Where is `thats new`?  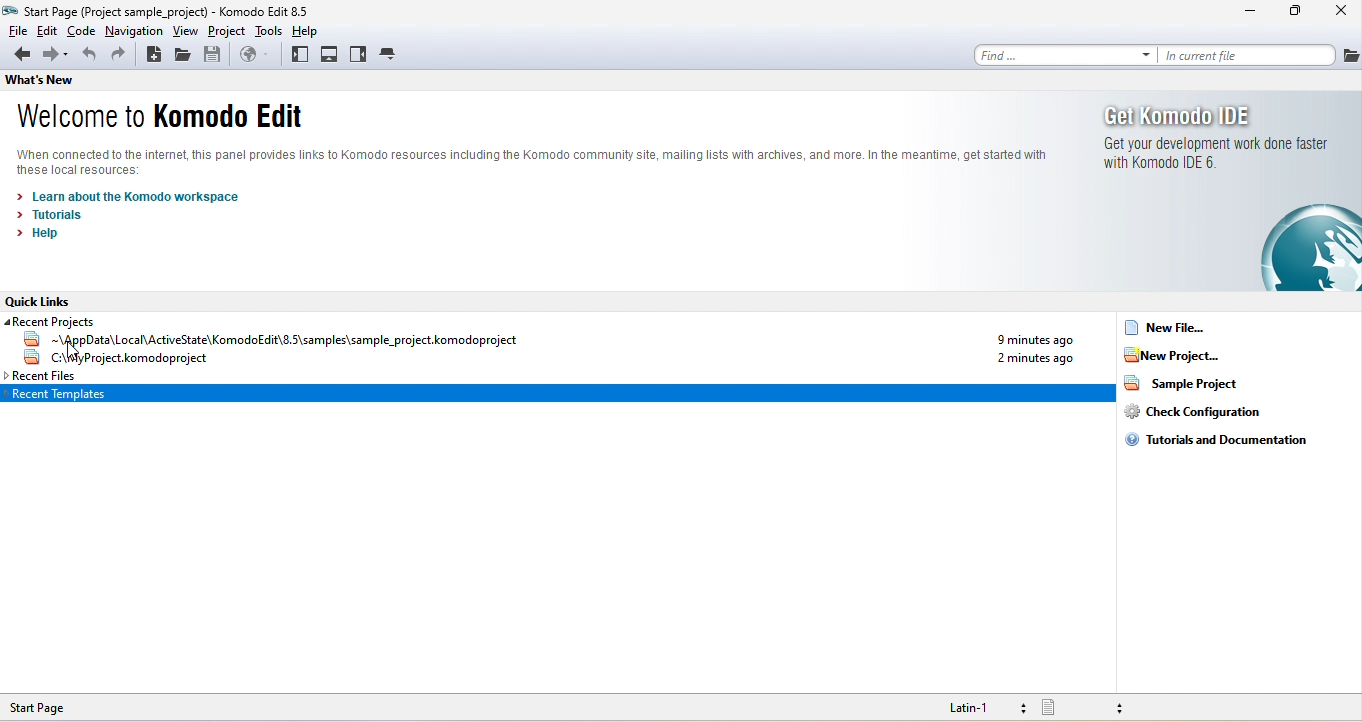
thats new is located at coordinates (39, 78).